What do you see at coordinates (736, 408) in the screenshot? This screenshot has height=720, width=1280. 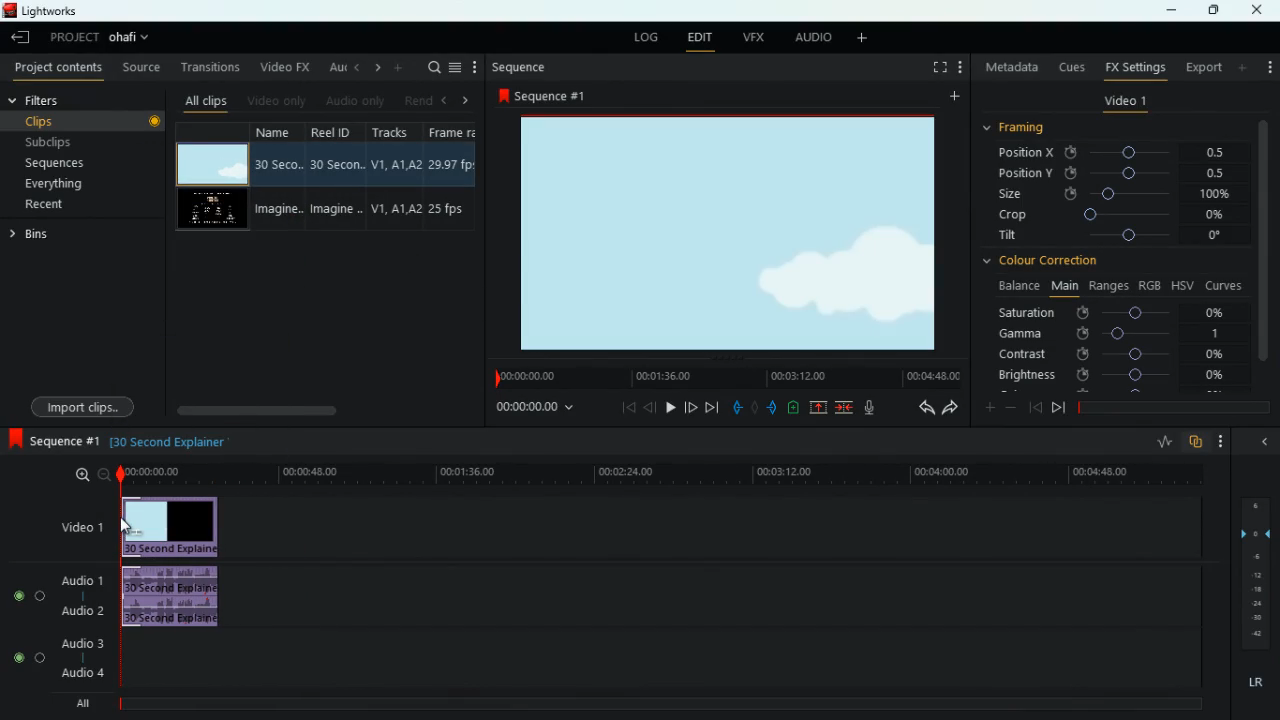 I see `pull` at bounding box center [736, 408].